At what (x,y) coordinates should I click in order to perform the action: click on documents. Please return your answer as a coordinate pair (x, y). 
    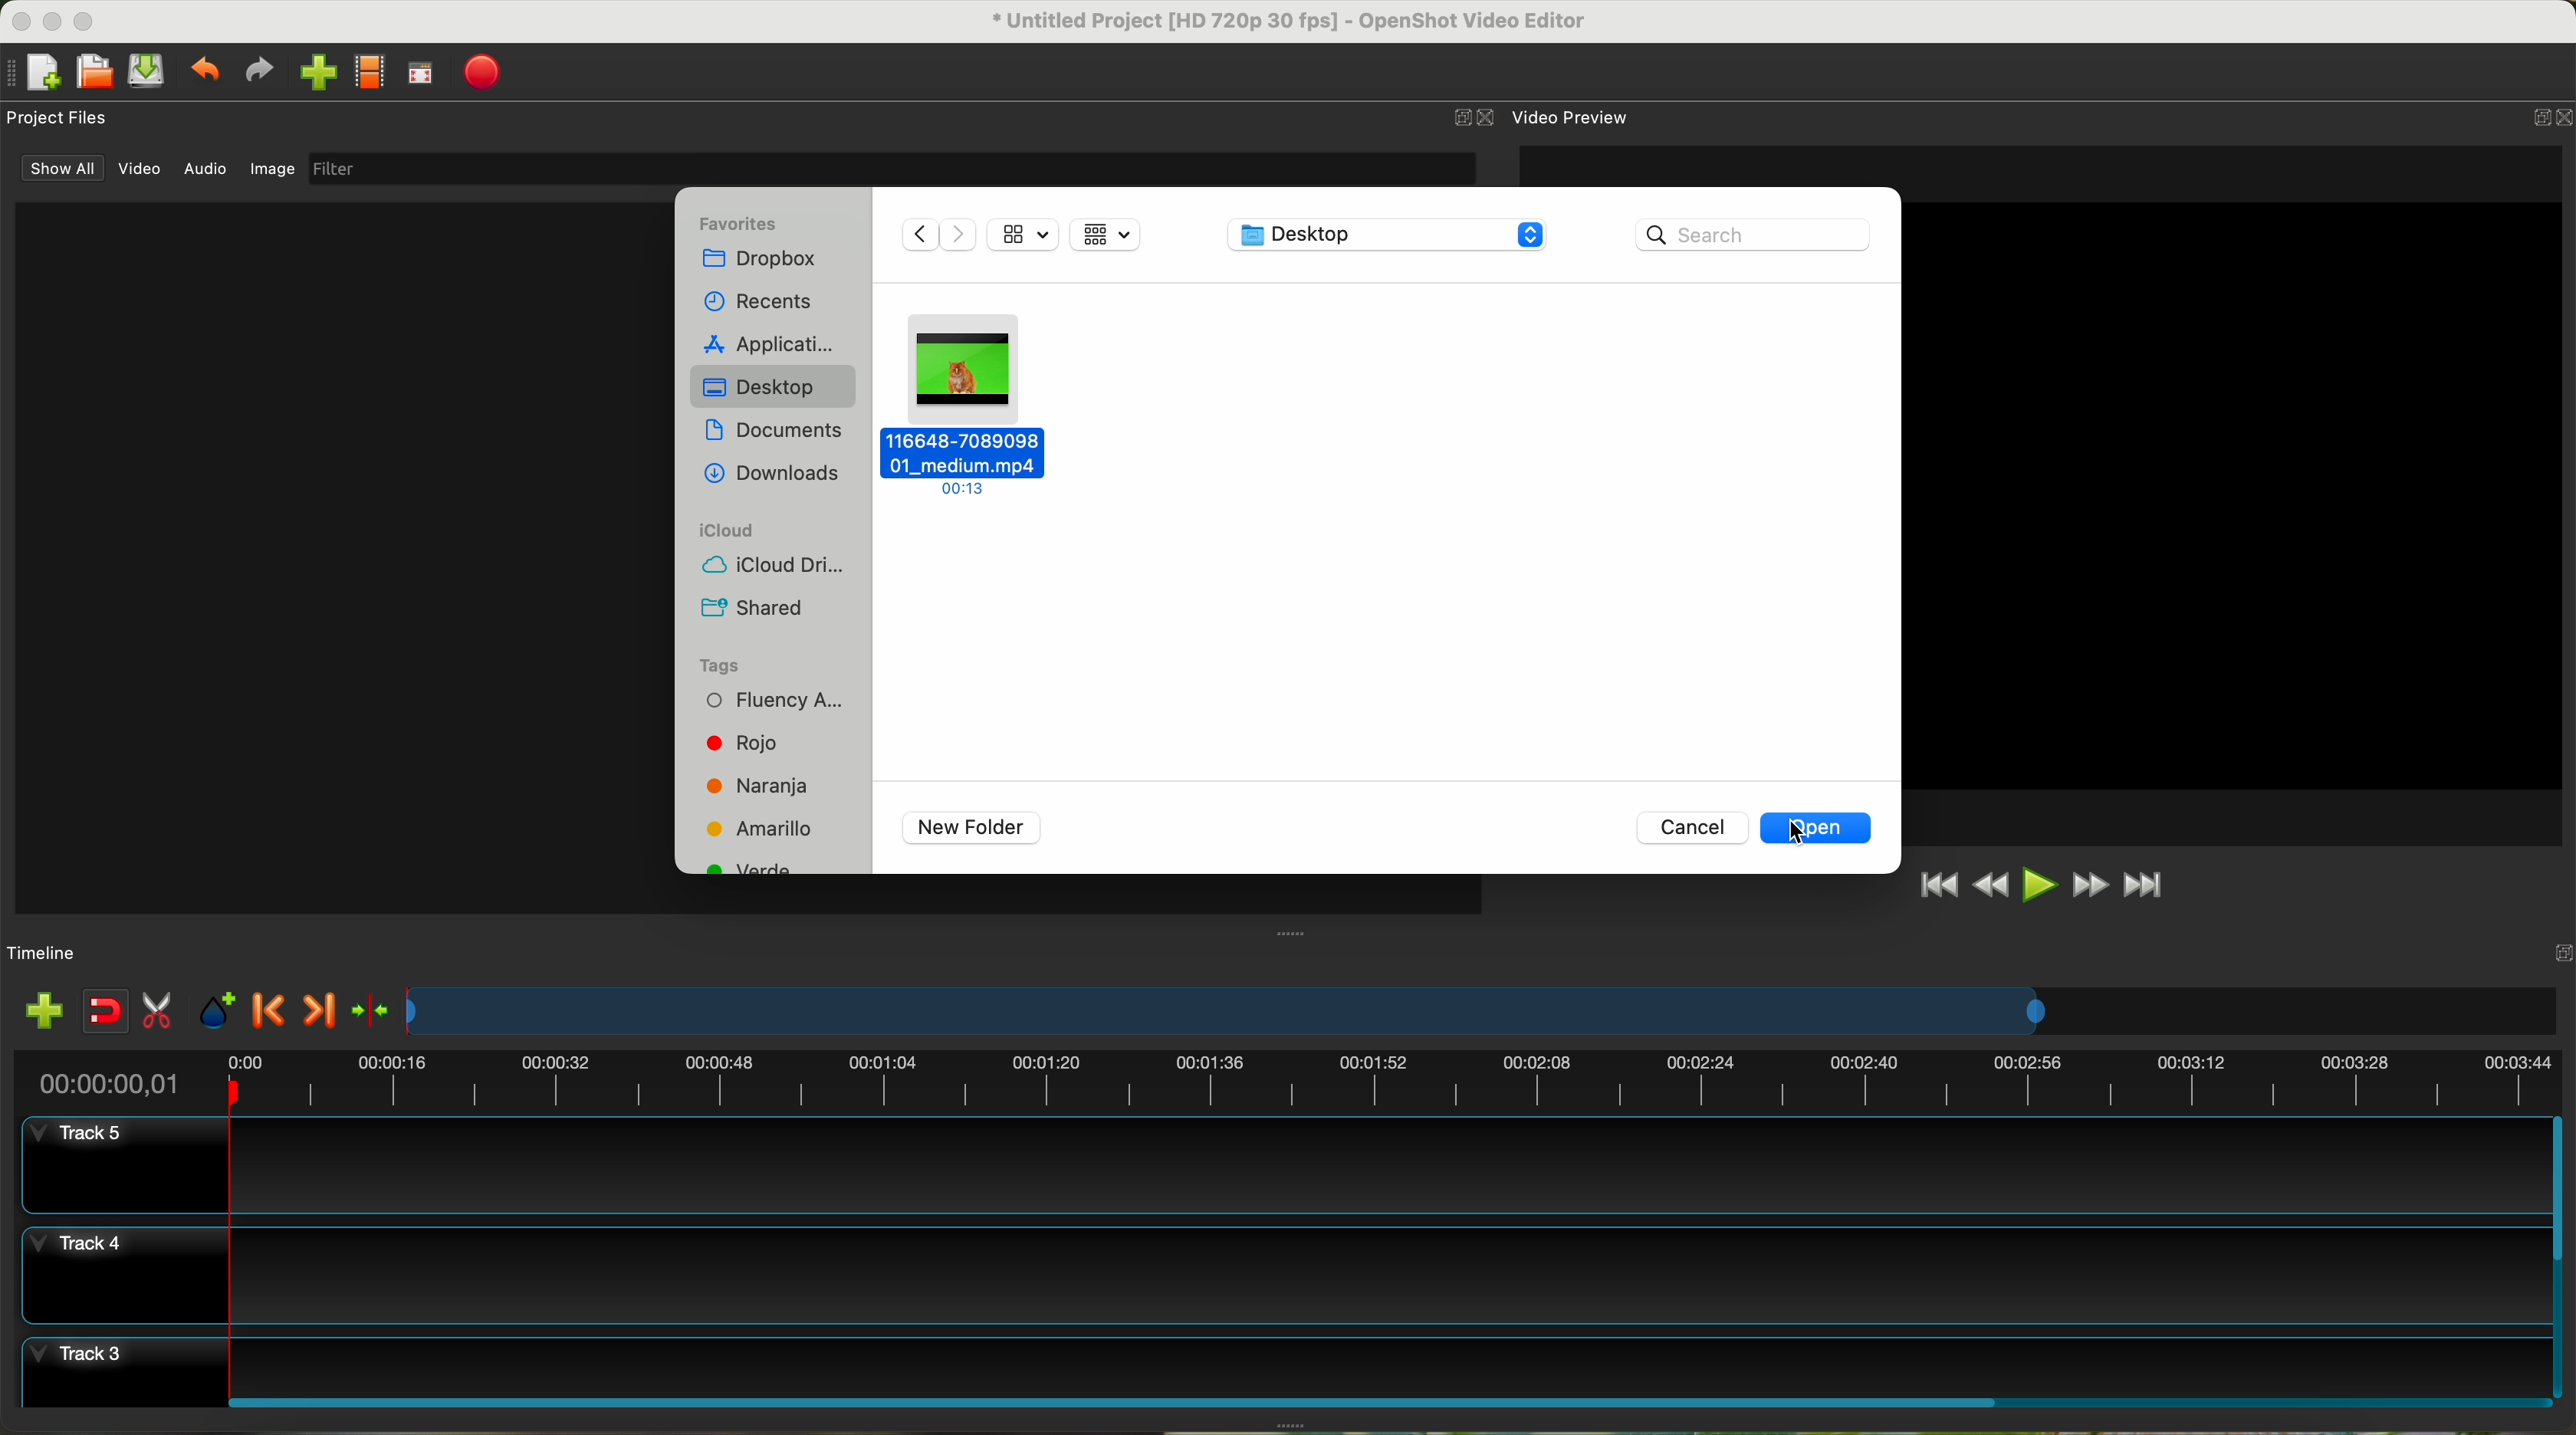
    Looking at the image, I should click on (776, 434).